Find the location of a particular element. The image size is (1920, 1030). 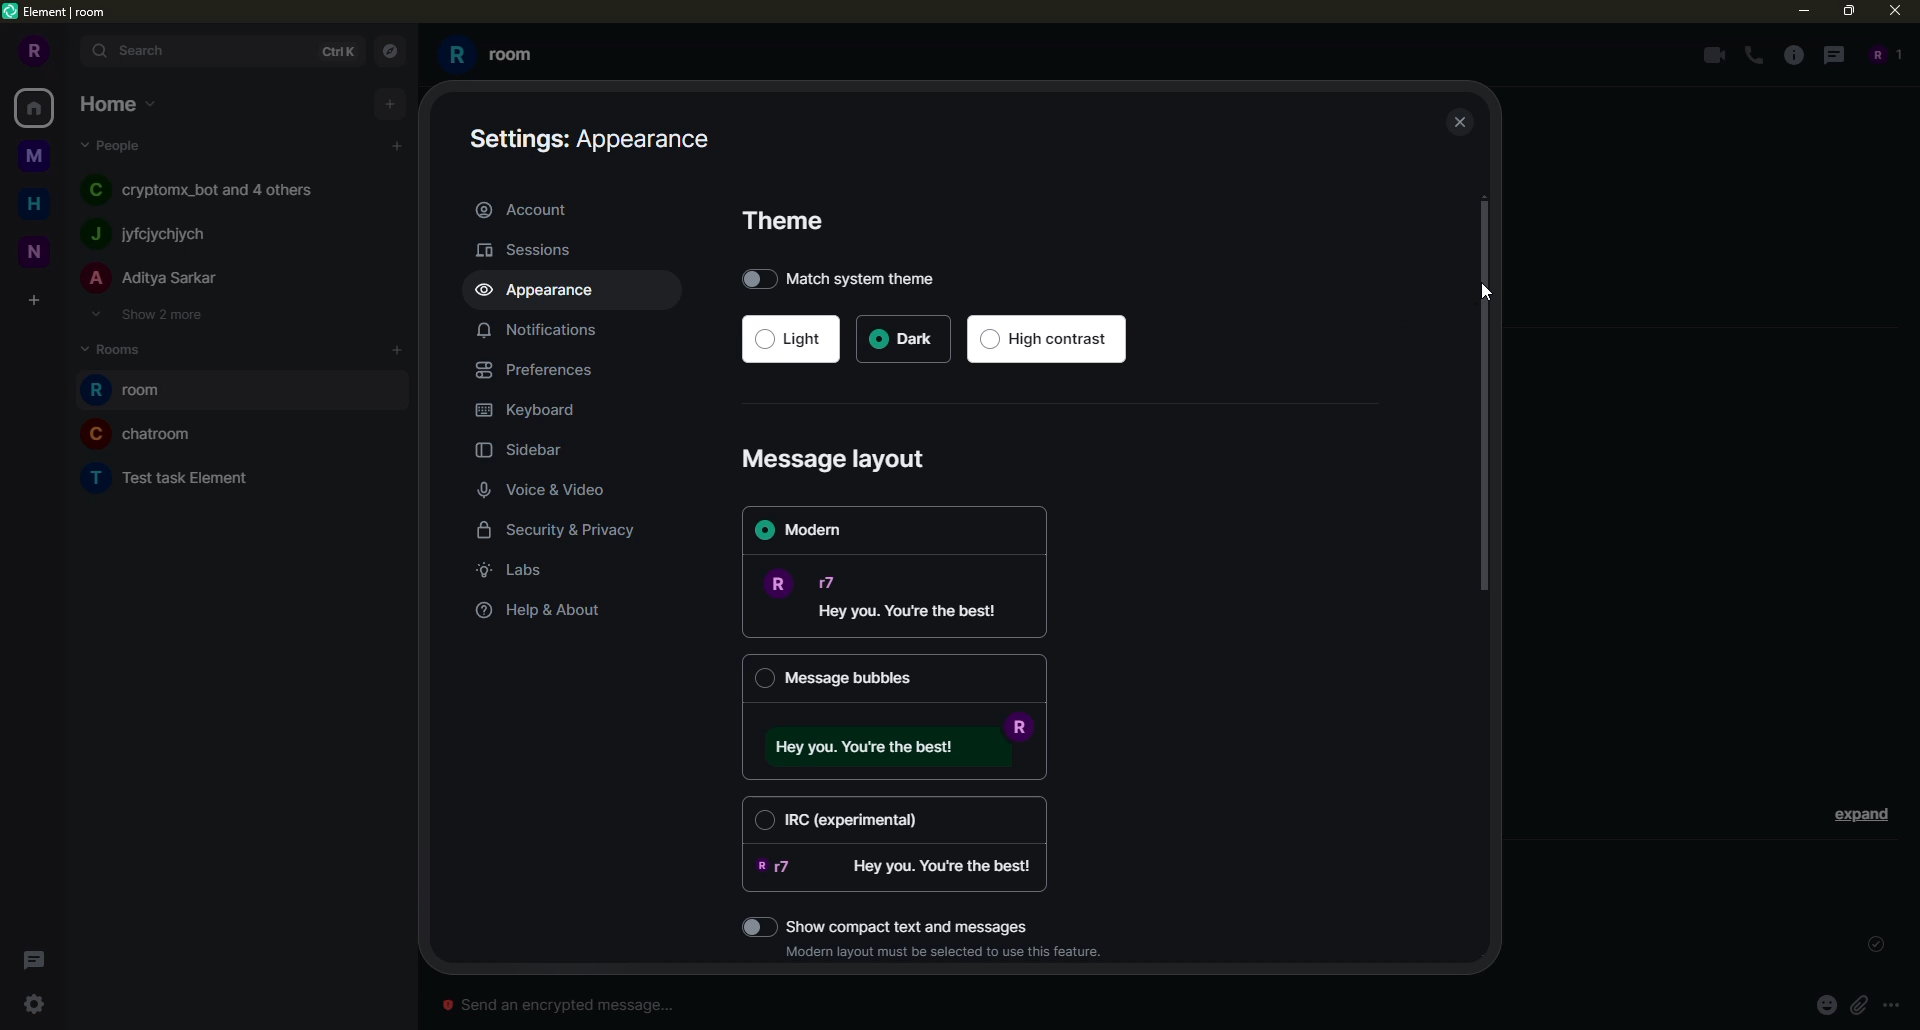

appearance is located at coordinates (595, 136).